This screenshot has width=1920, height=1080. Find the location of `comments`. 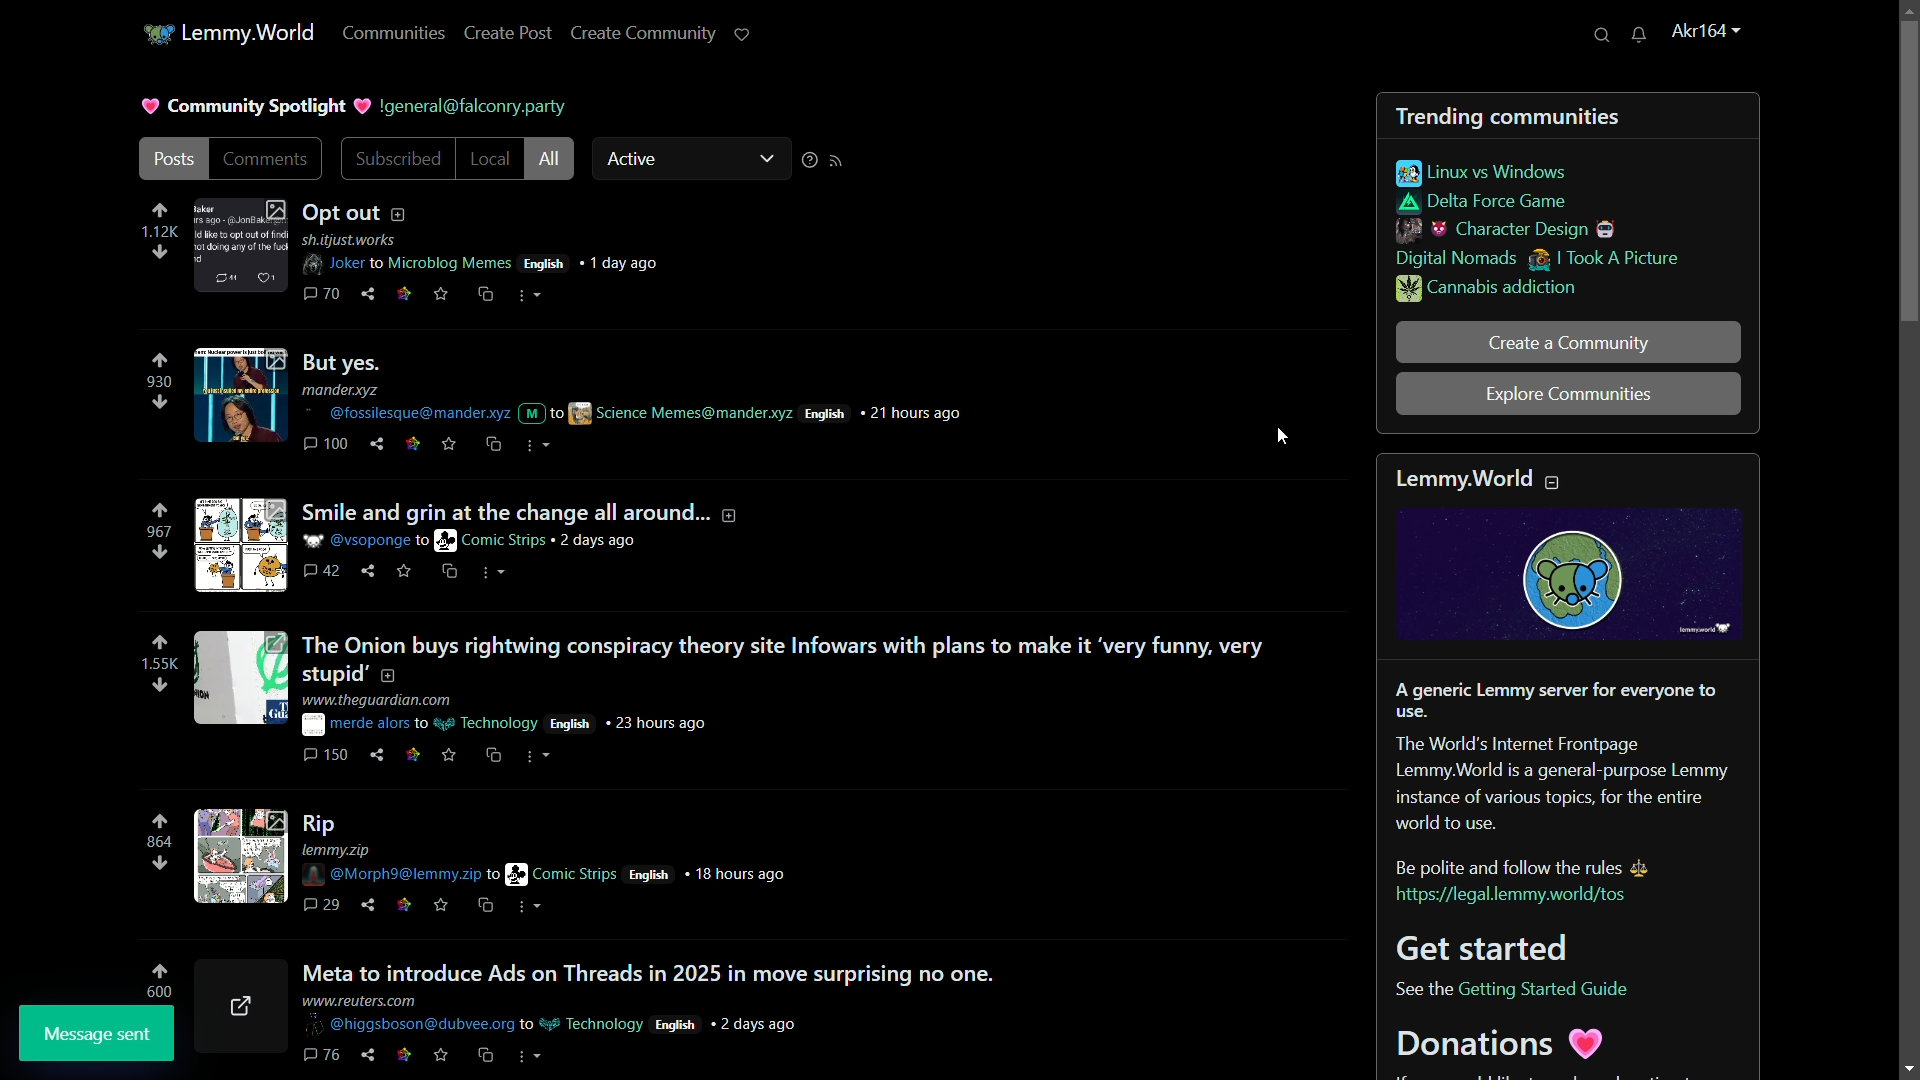

comments is located at coordinates (326, 443).